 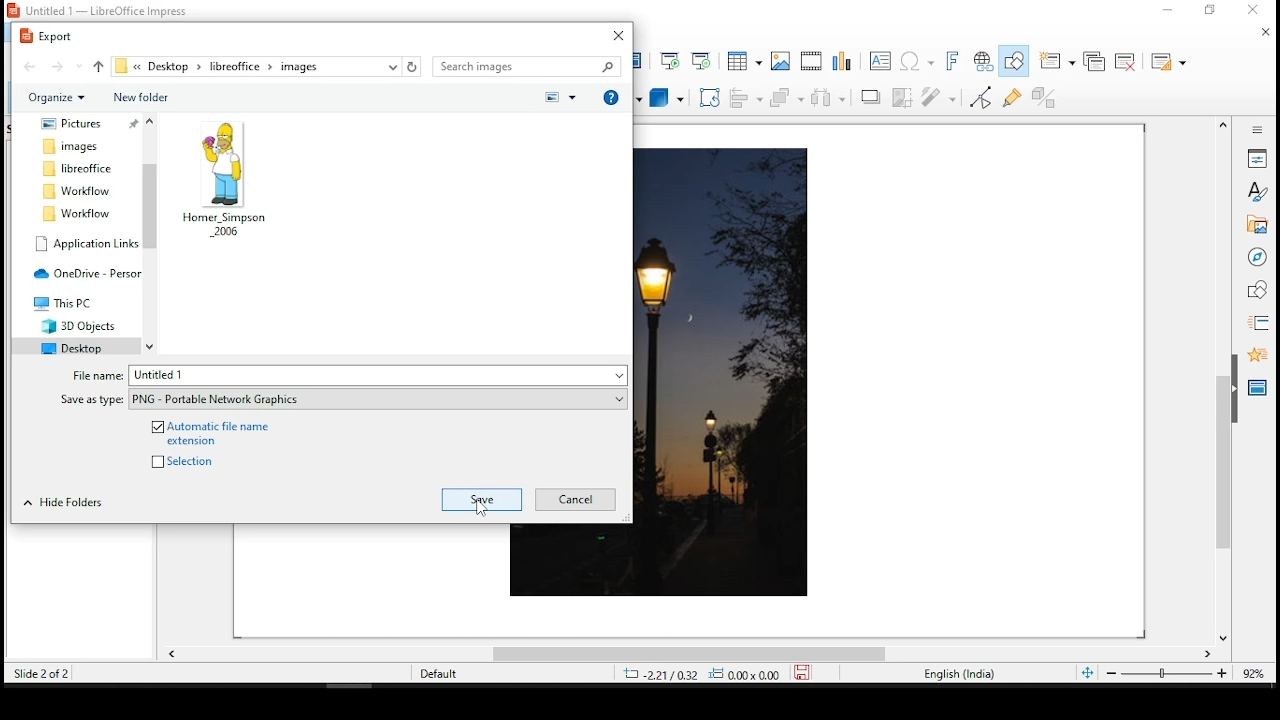 What do you see at coordinates (86, 243) in the screenshot?
I see `folder` at bounding box center [86, 243].